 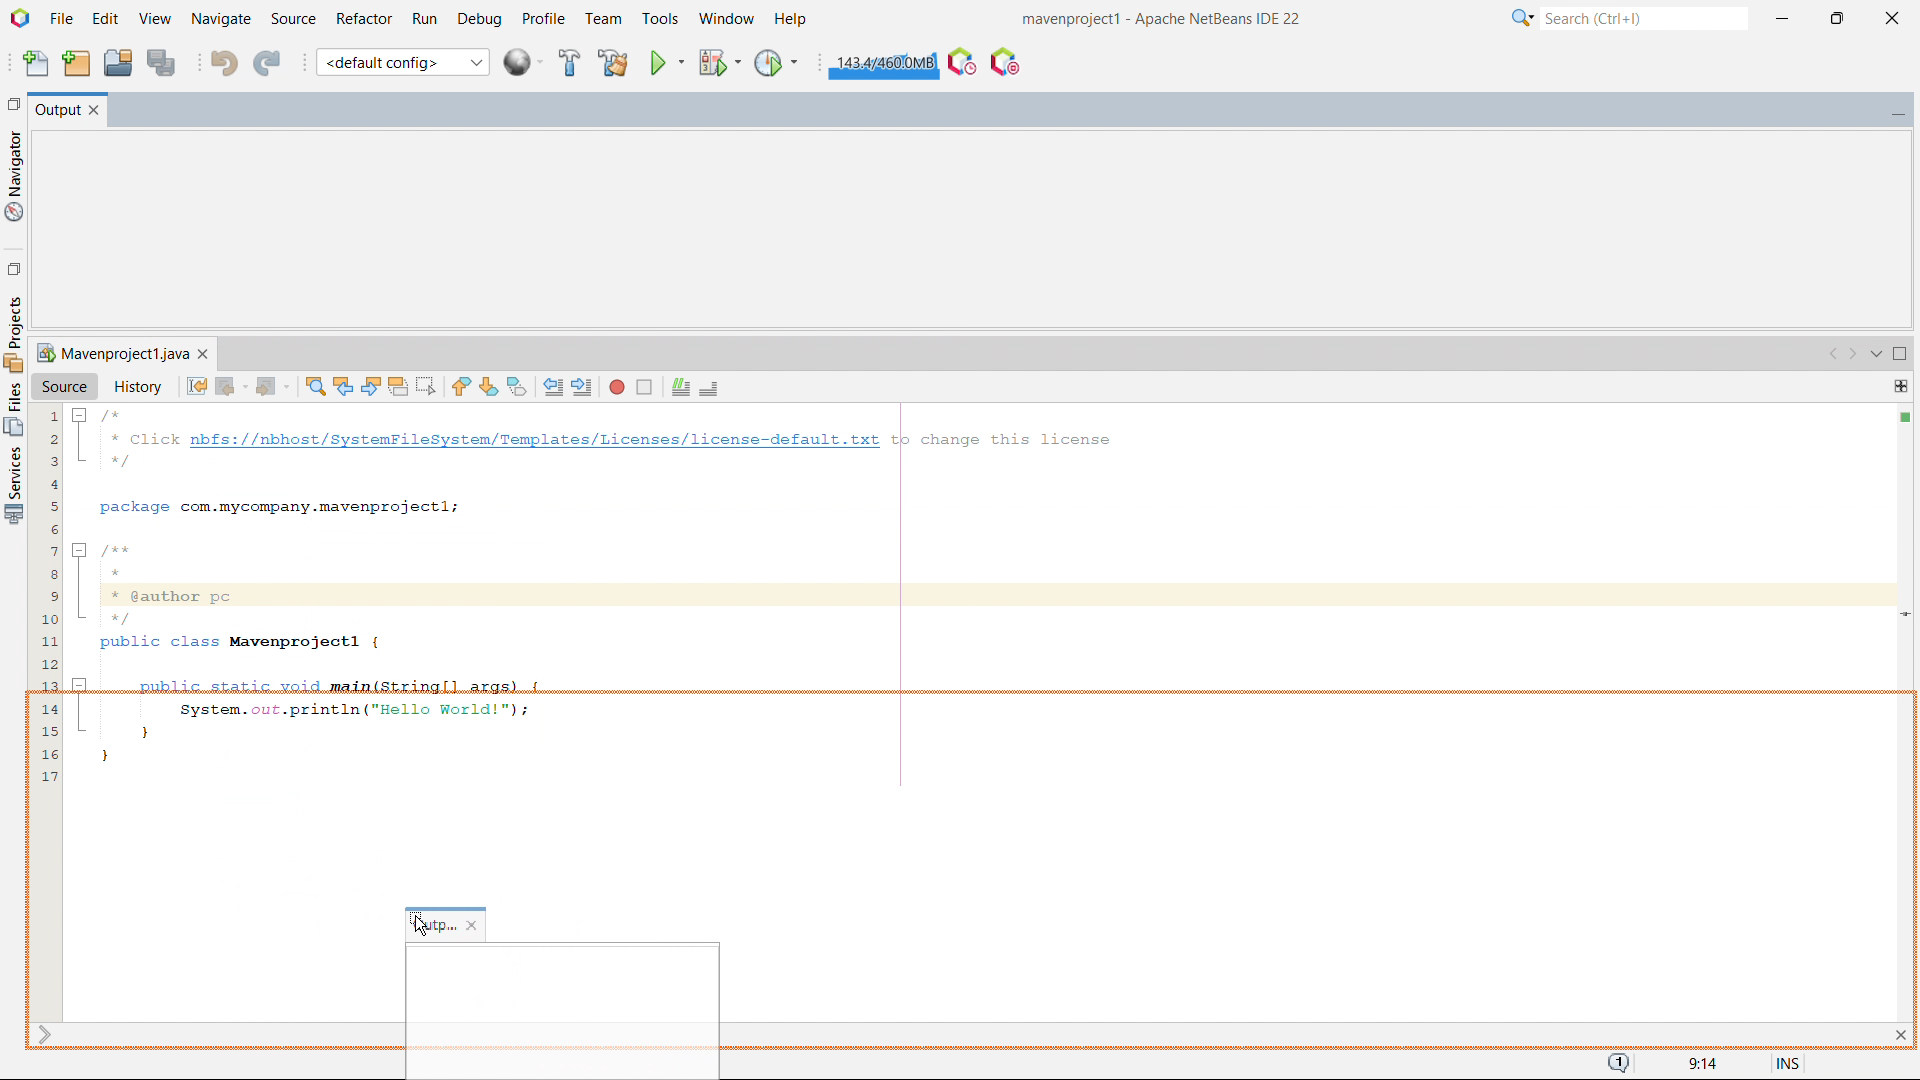 I want to click on toggle highlights search, so click(x=398, y=386).